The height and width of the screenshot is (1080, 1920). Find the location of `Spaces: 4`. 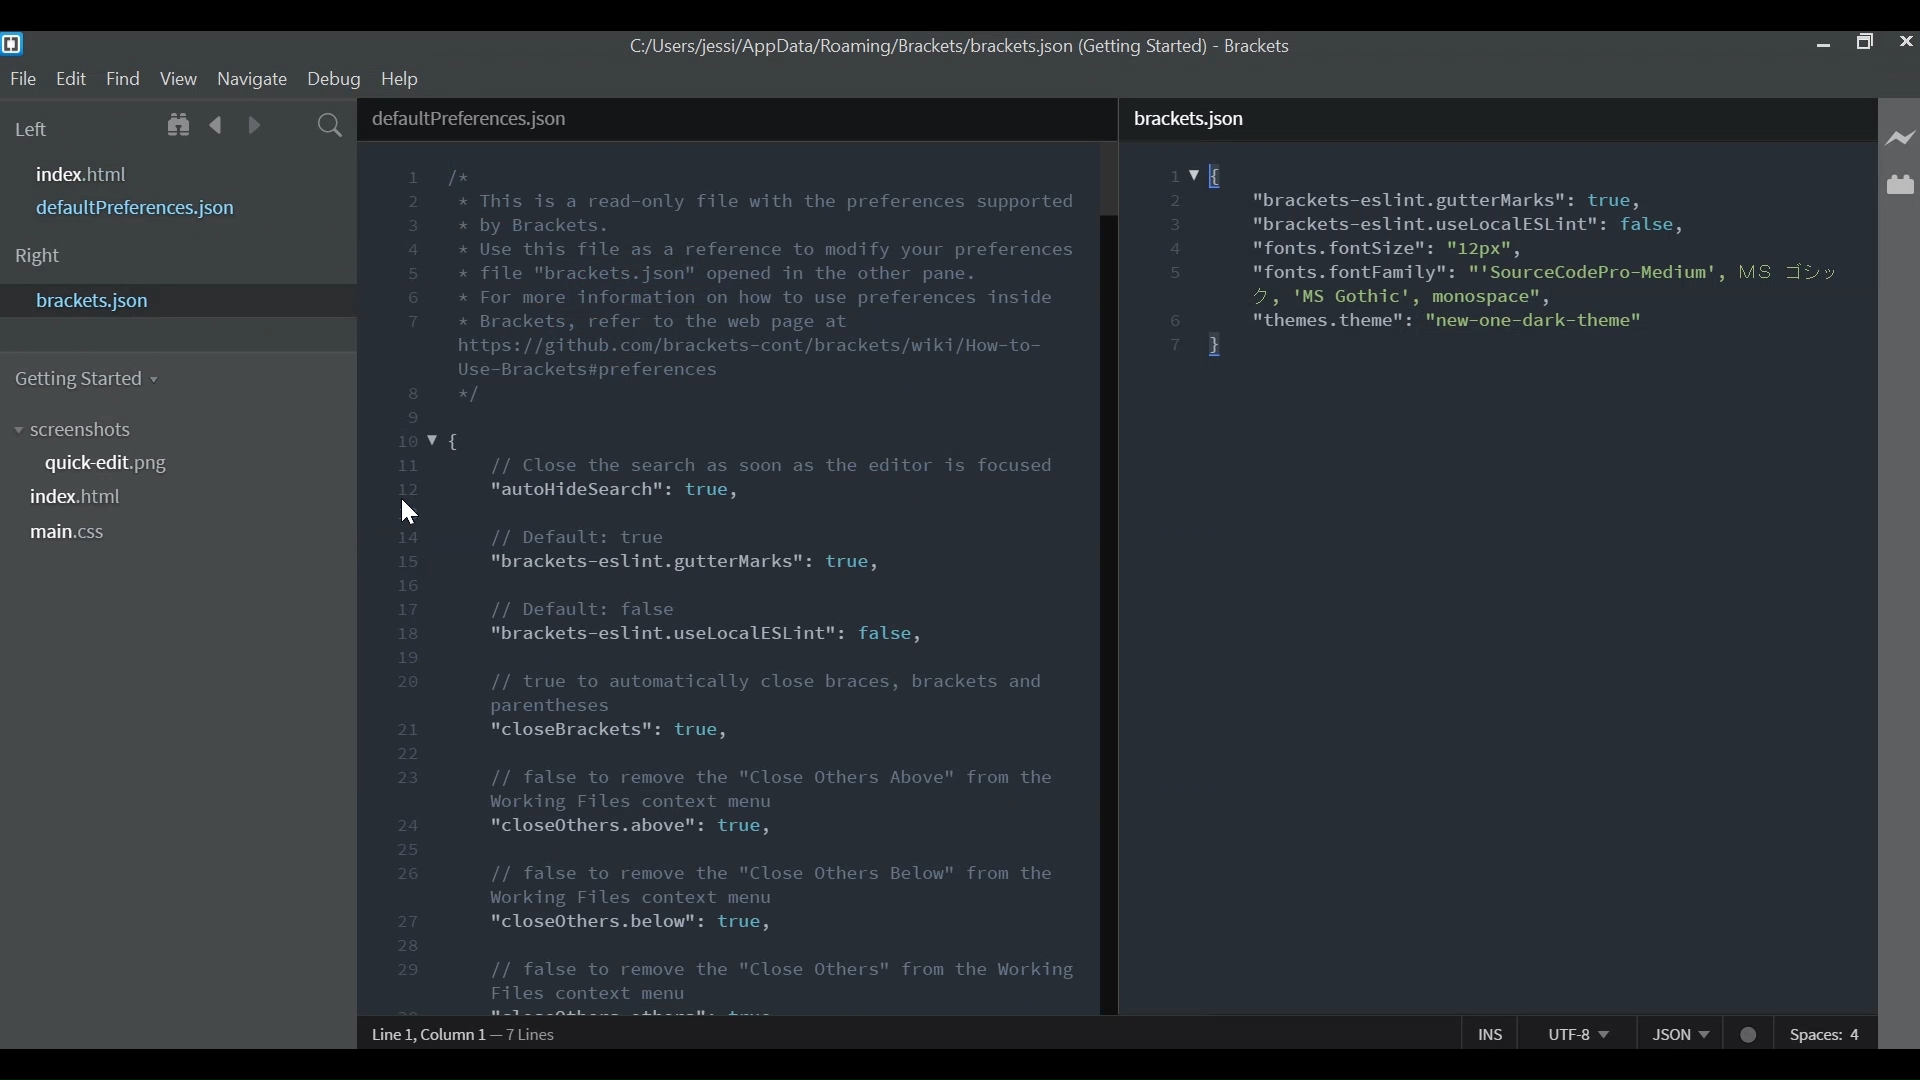

Spaces: 4 is located at coordinates (1826, 1033).